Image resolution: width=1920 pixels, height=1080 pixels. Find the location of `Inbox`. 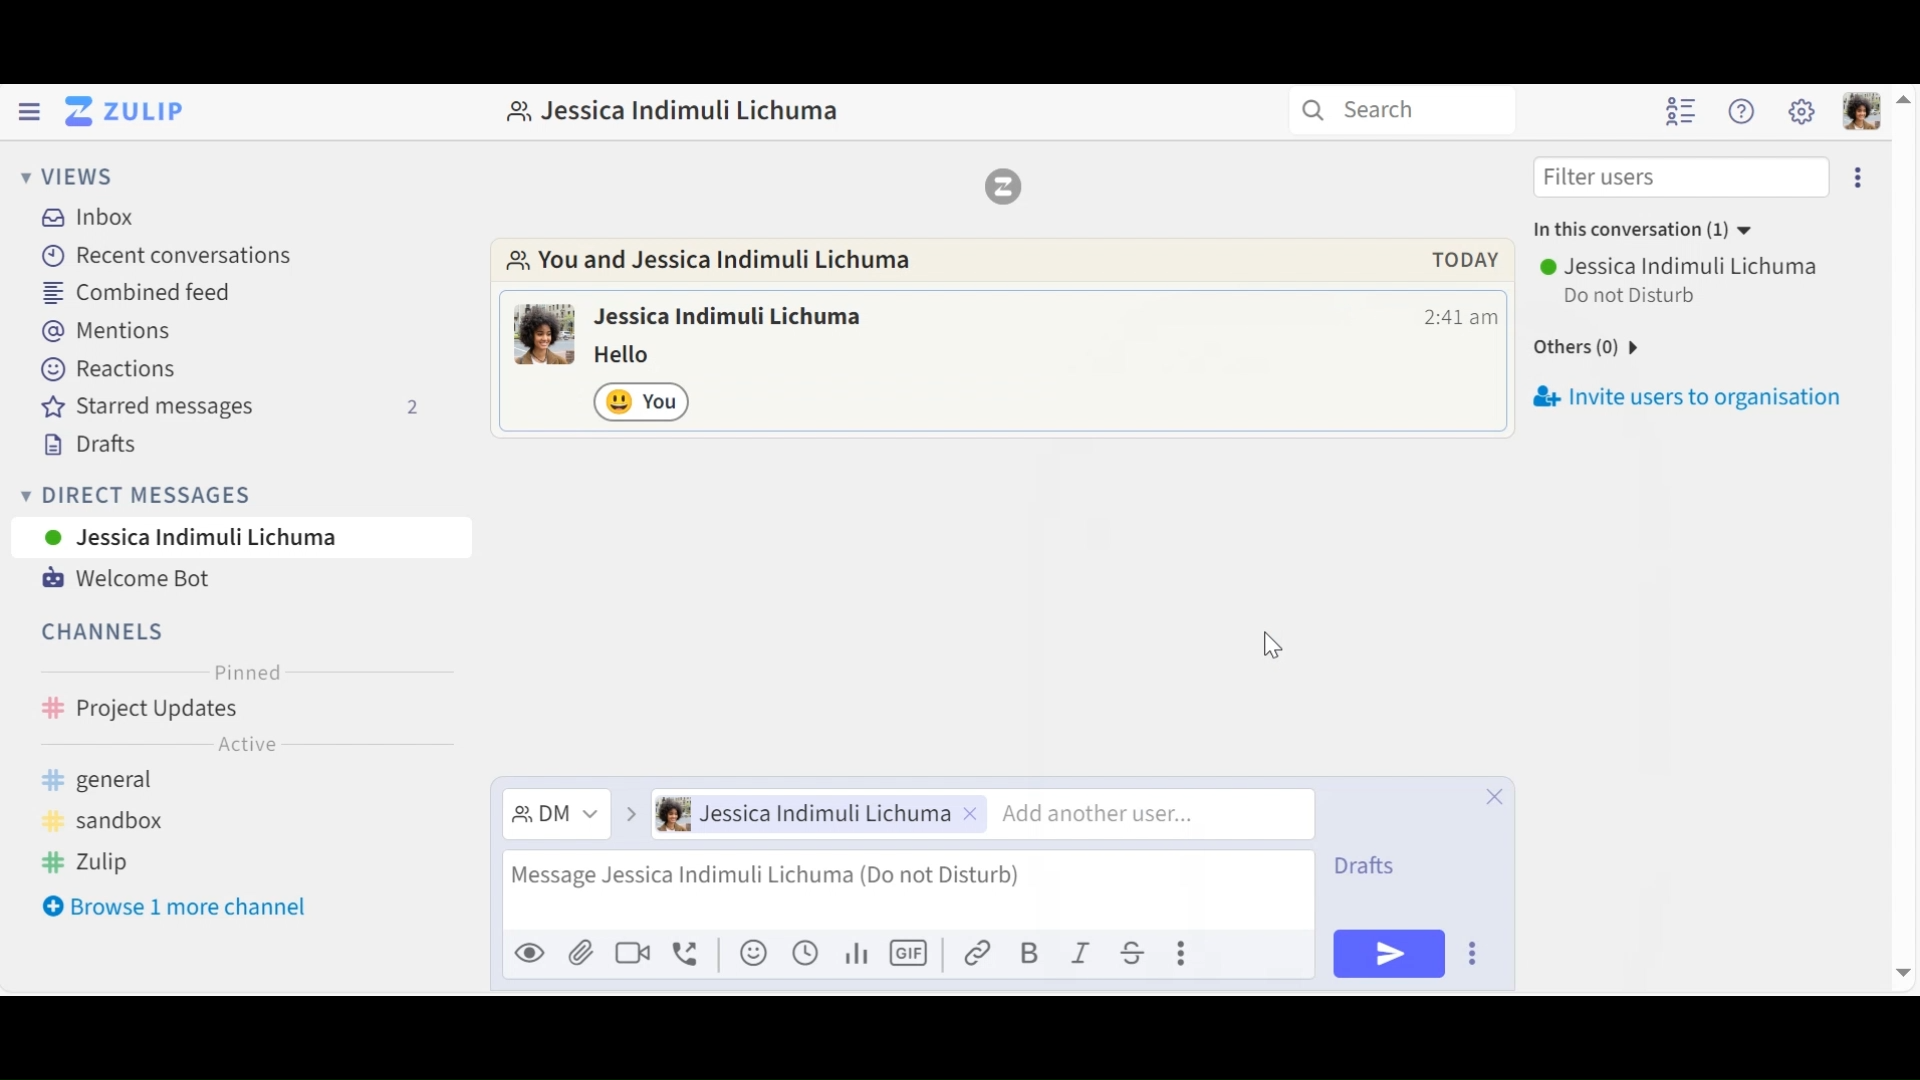

Inbox is located at coordinates (101, 216).